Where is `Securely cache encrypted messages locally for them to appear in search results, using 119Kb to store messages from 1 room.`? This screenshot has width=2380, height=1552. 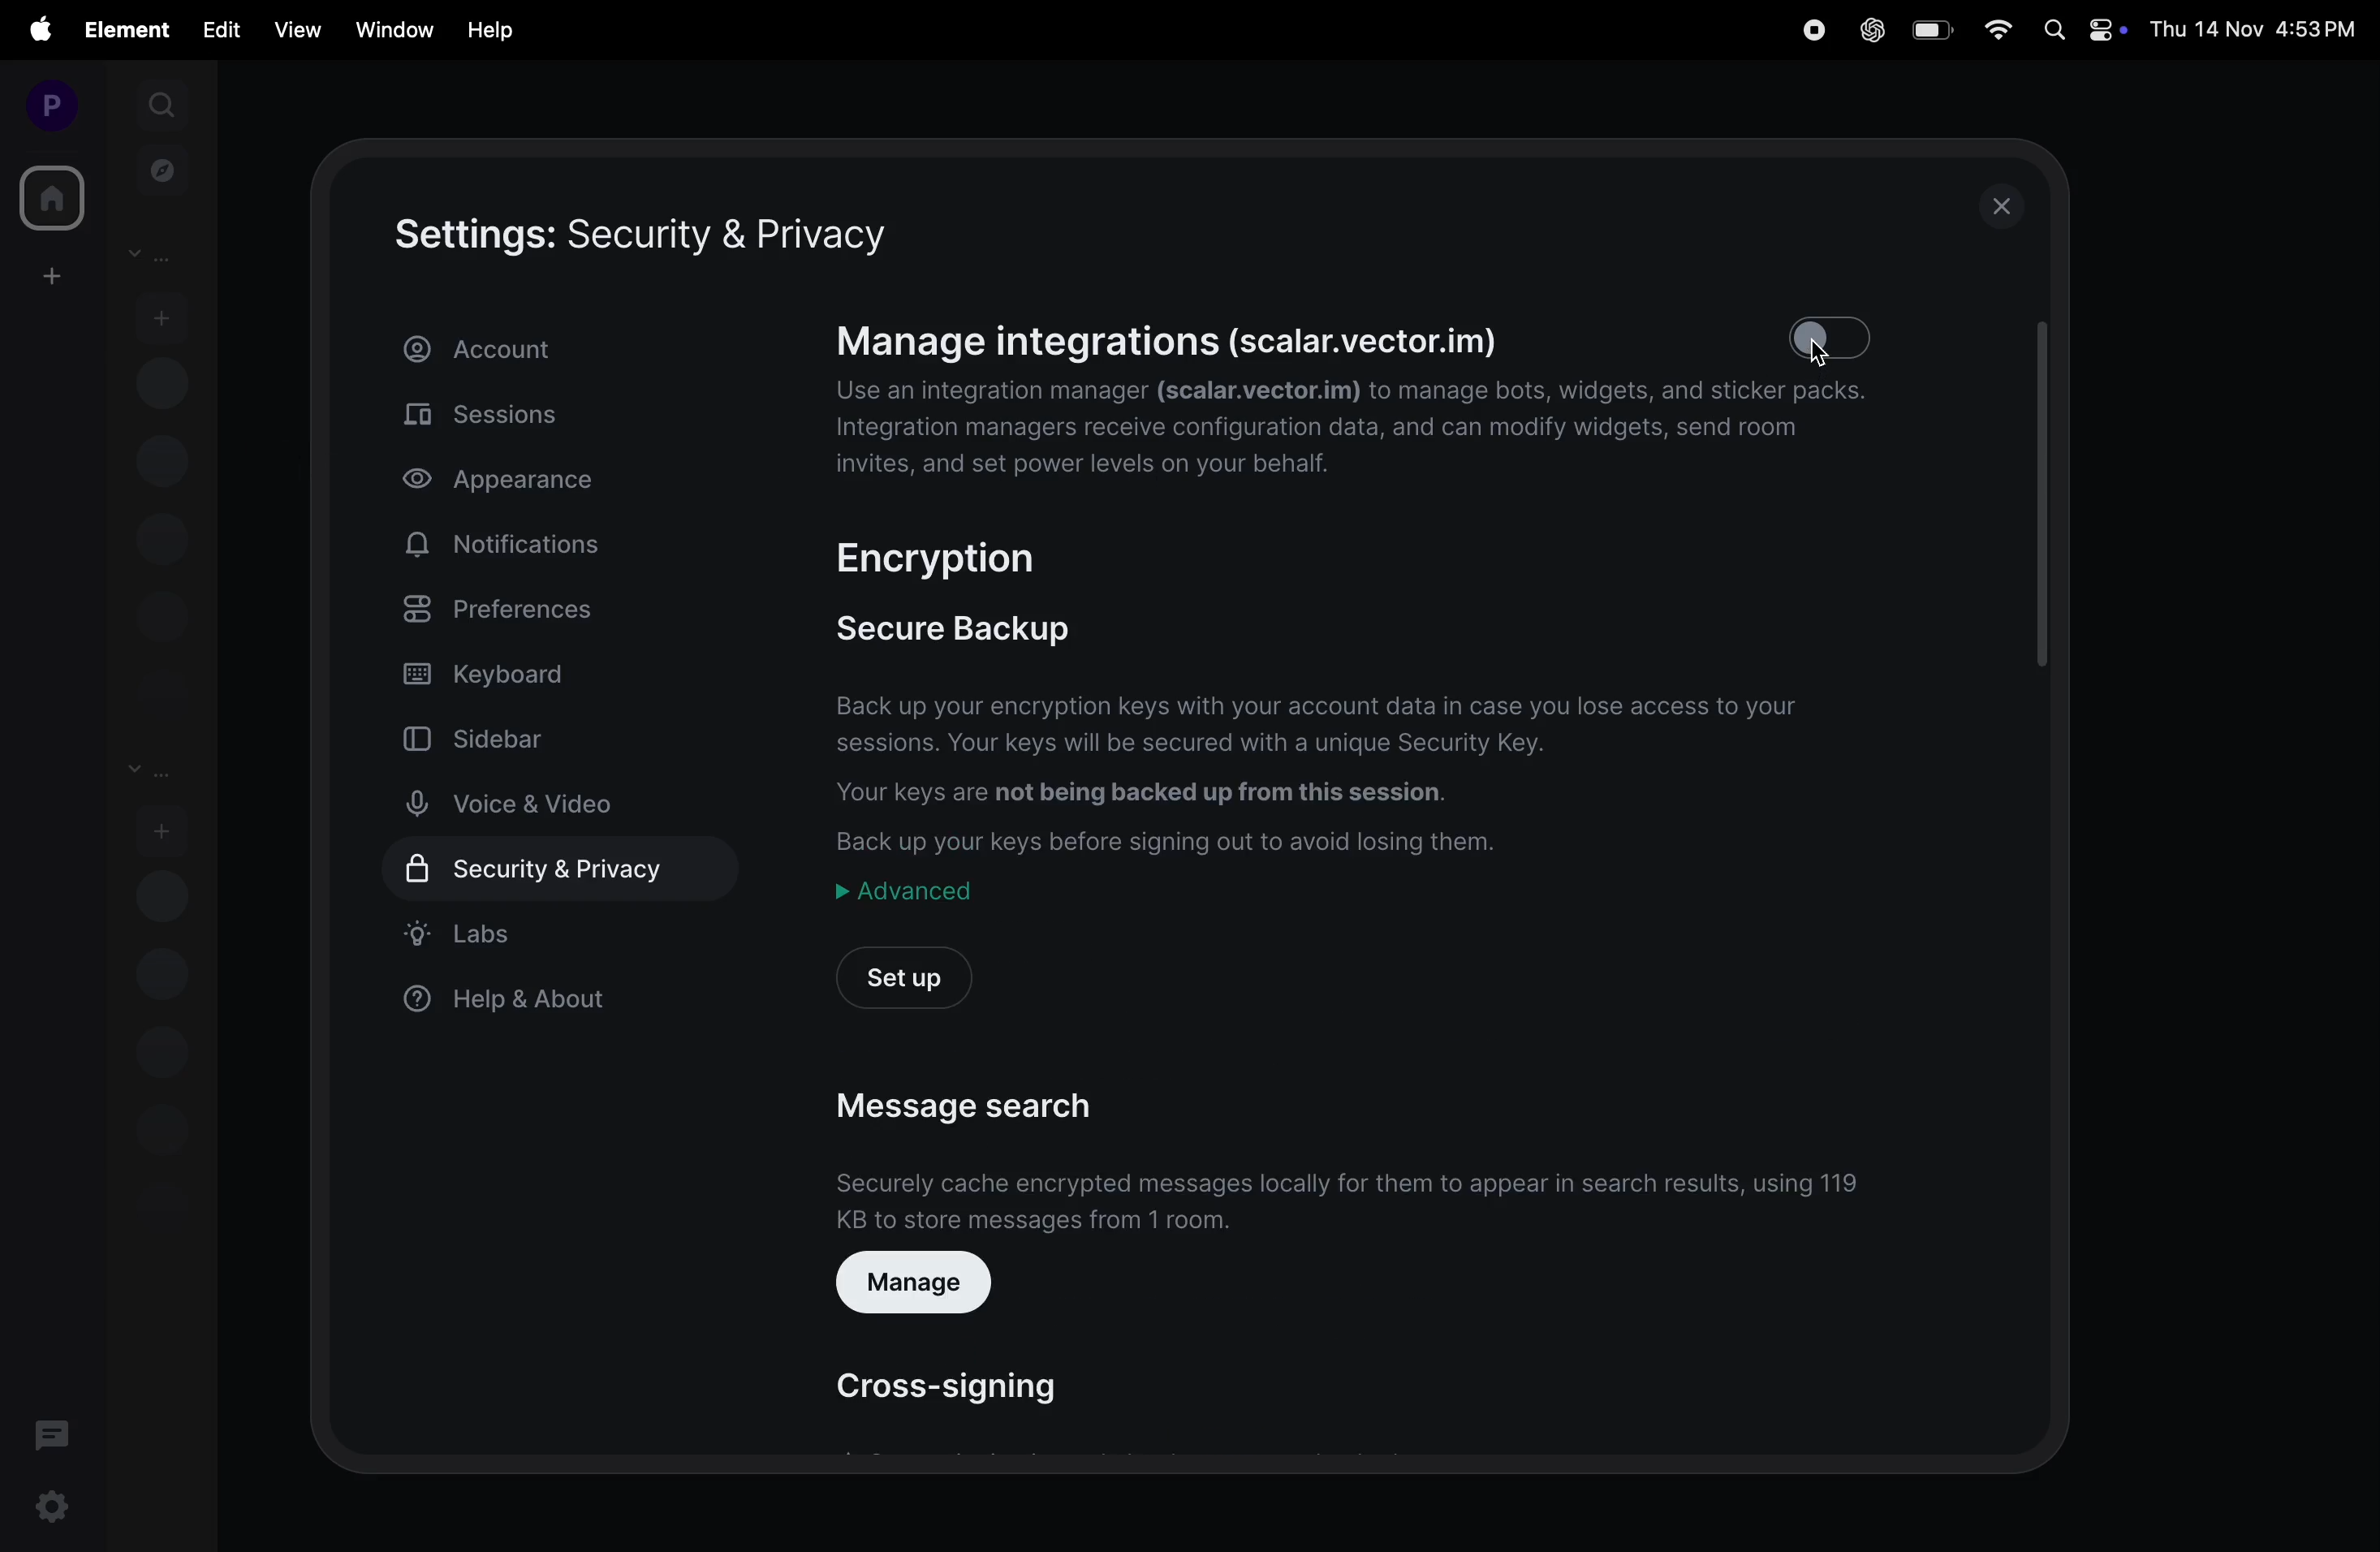
Securely cache encrypted messages locally for them to appear in search results, using 119Kb to store messages from 1 room. is located at coordinates (1345, 1197).